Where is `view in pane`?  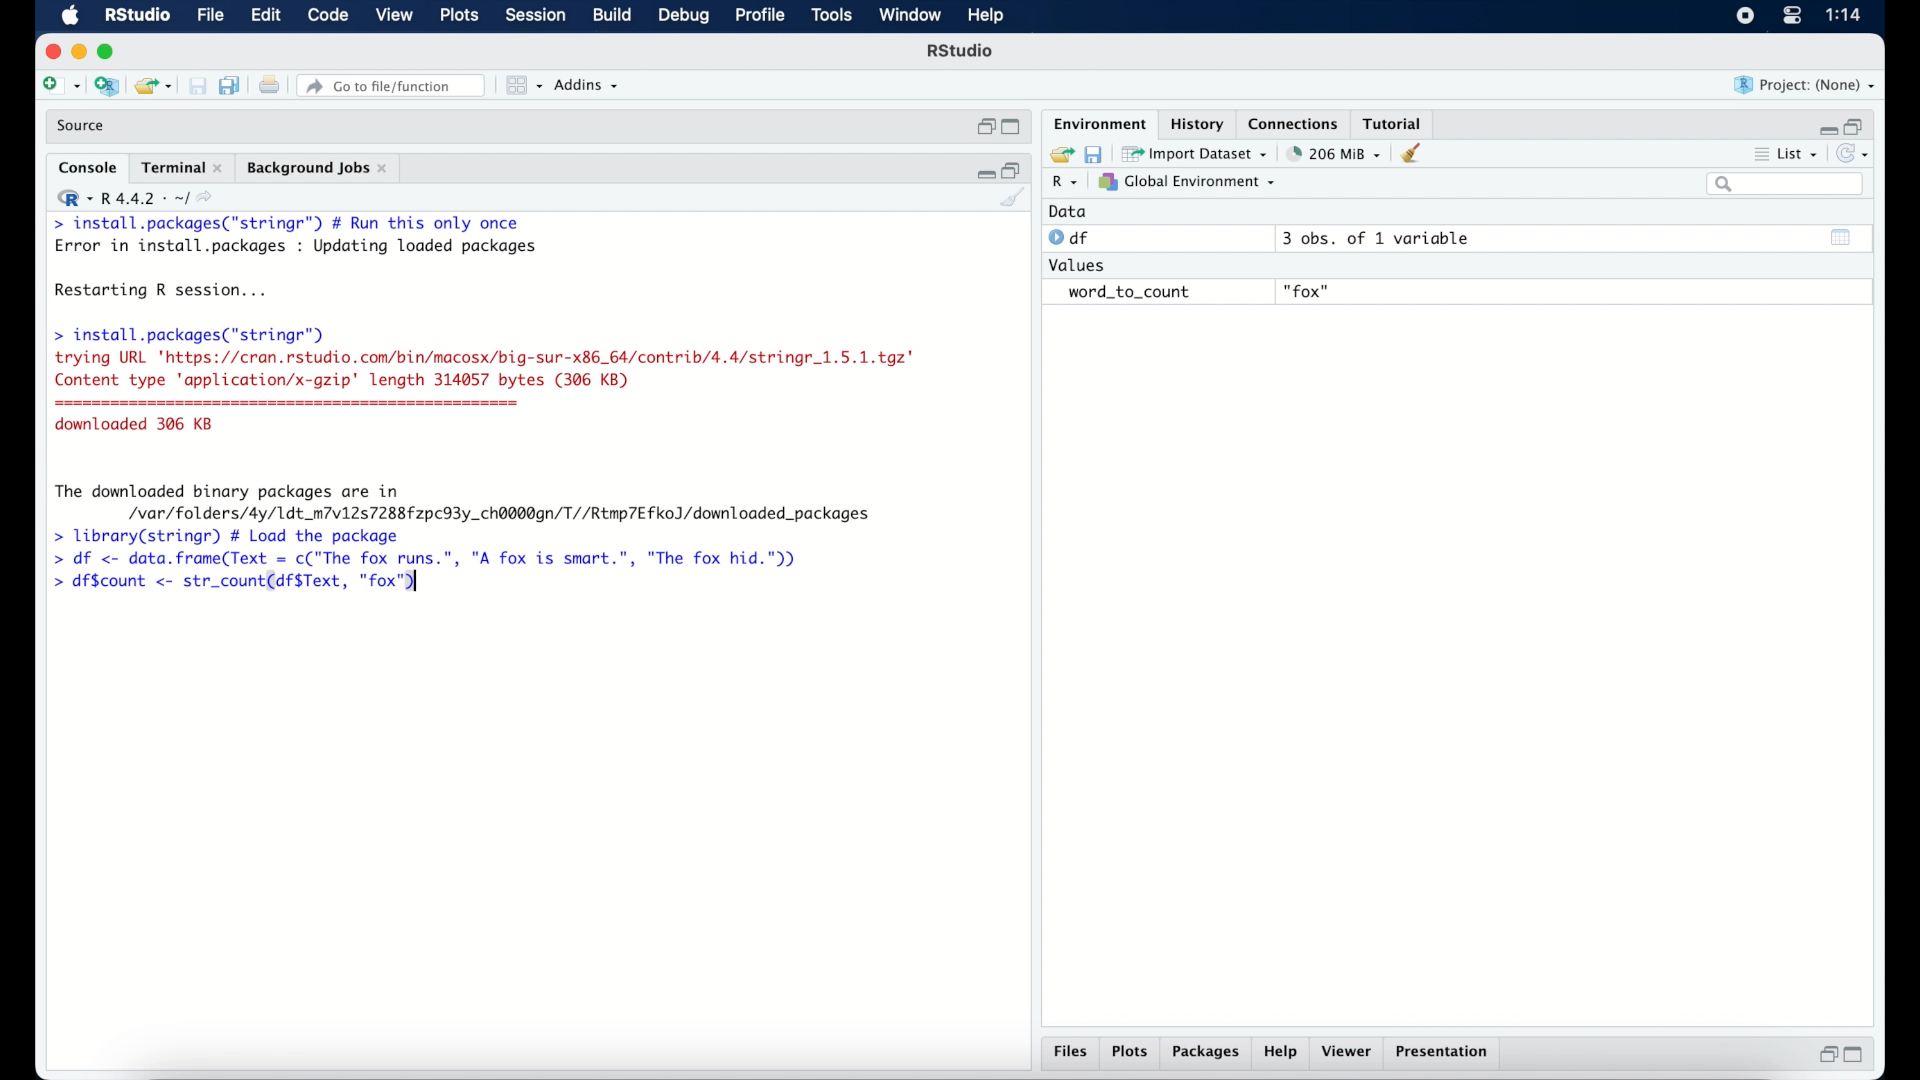
view in pane is located at coordinates (522, 86).